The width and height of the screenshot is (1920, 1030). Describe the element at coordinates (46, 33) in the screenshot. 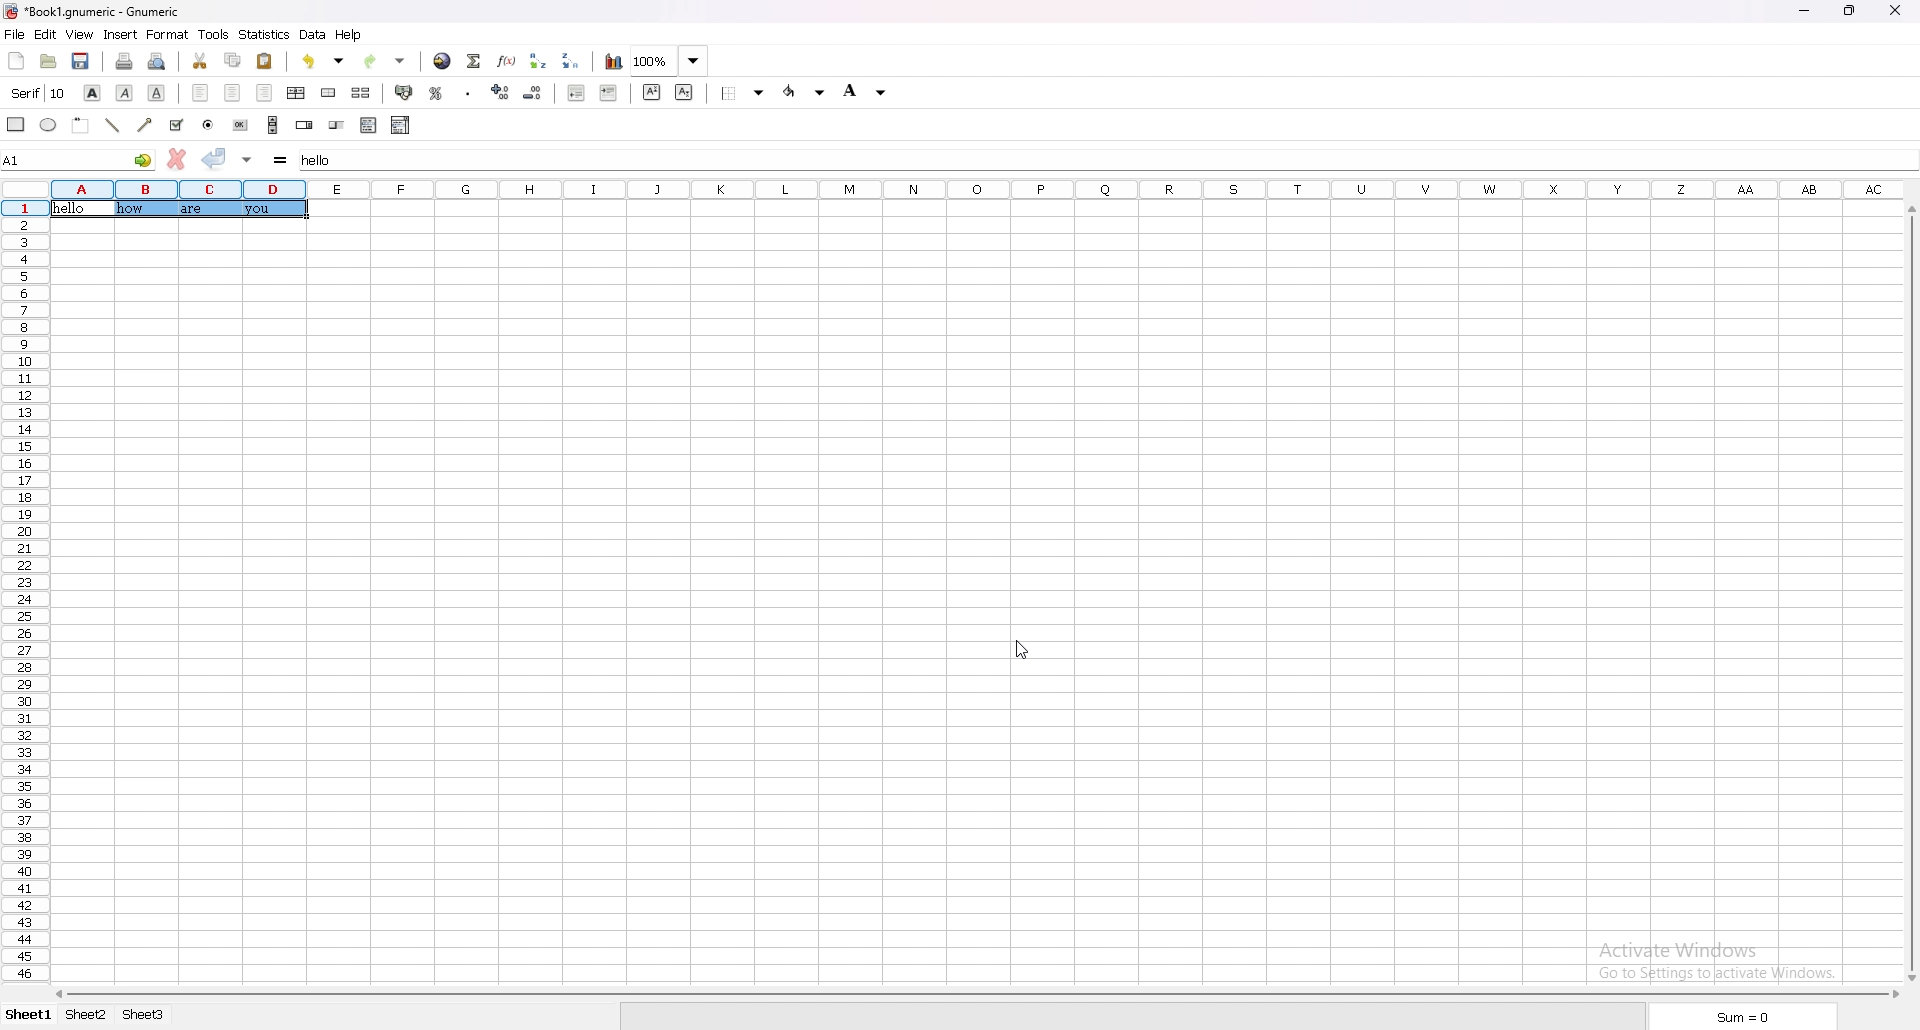

I see `edit` at that location.